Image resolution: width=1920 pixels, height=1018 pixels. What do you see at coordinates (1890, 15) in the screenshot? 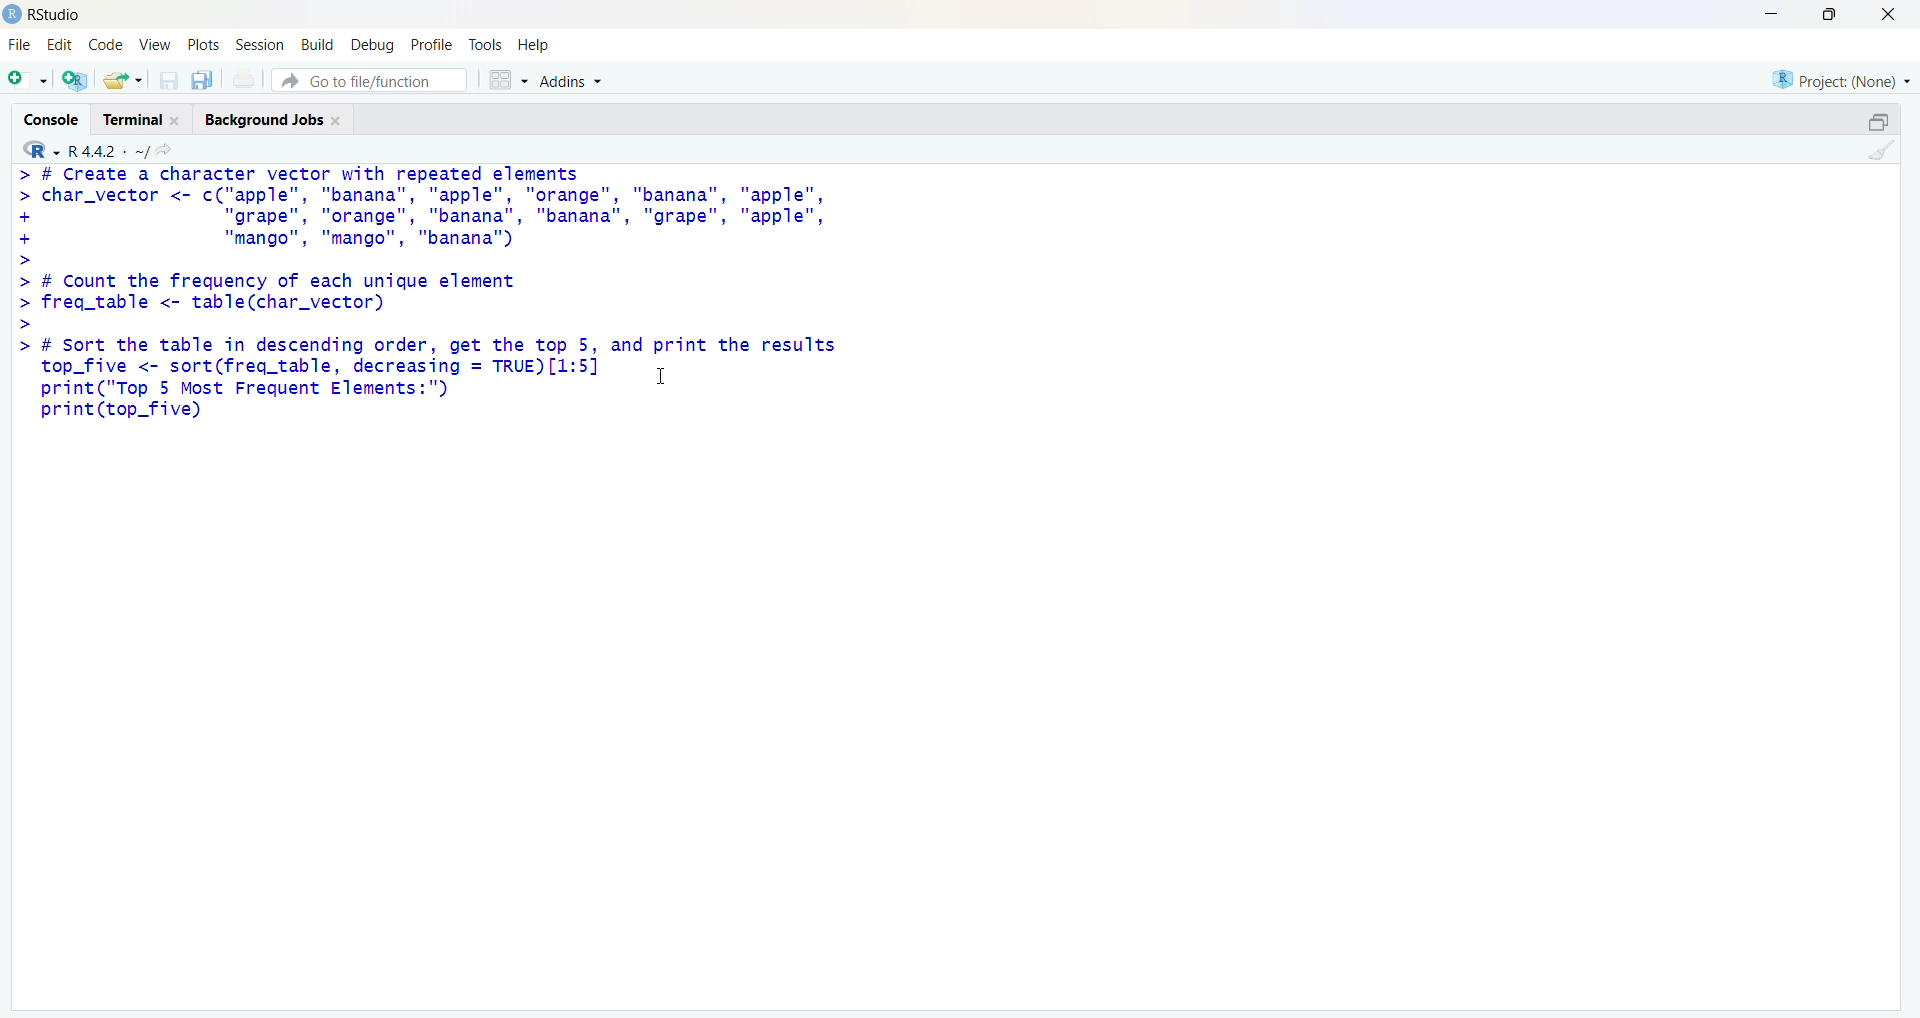
I see `Close` at bounding box center [1890, 15].